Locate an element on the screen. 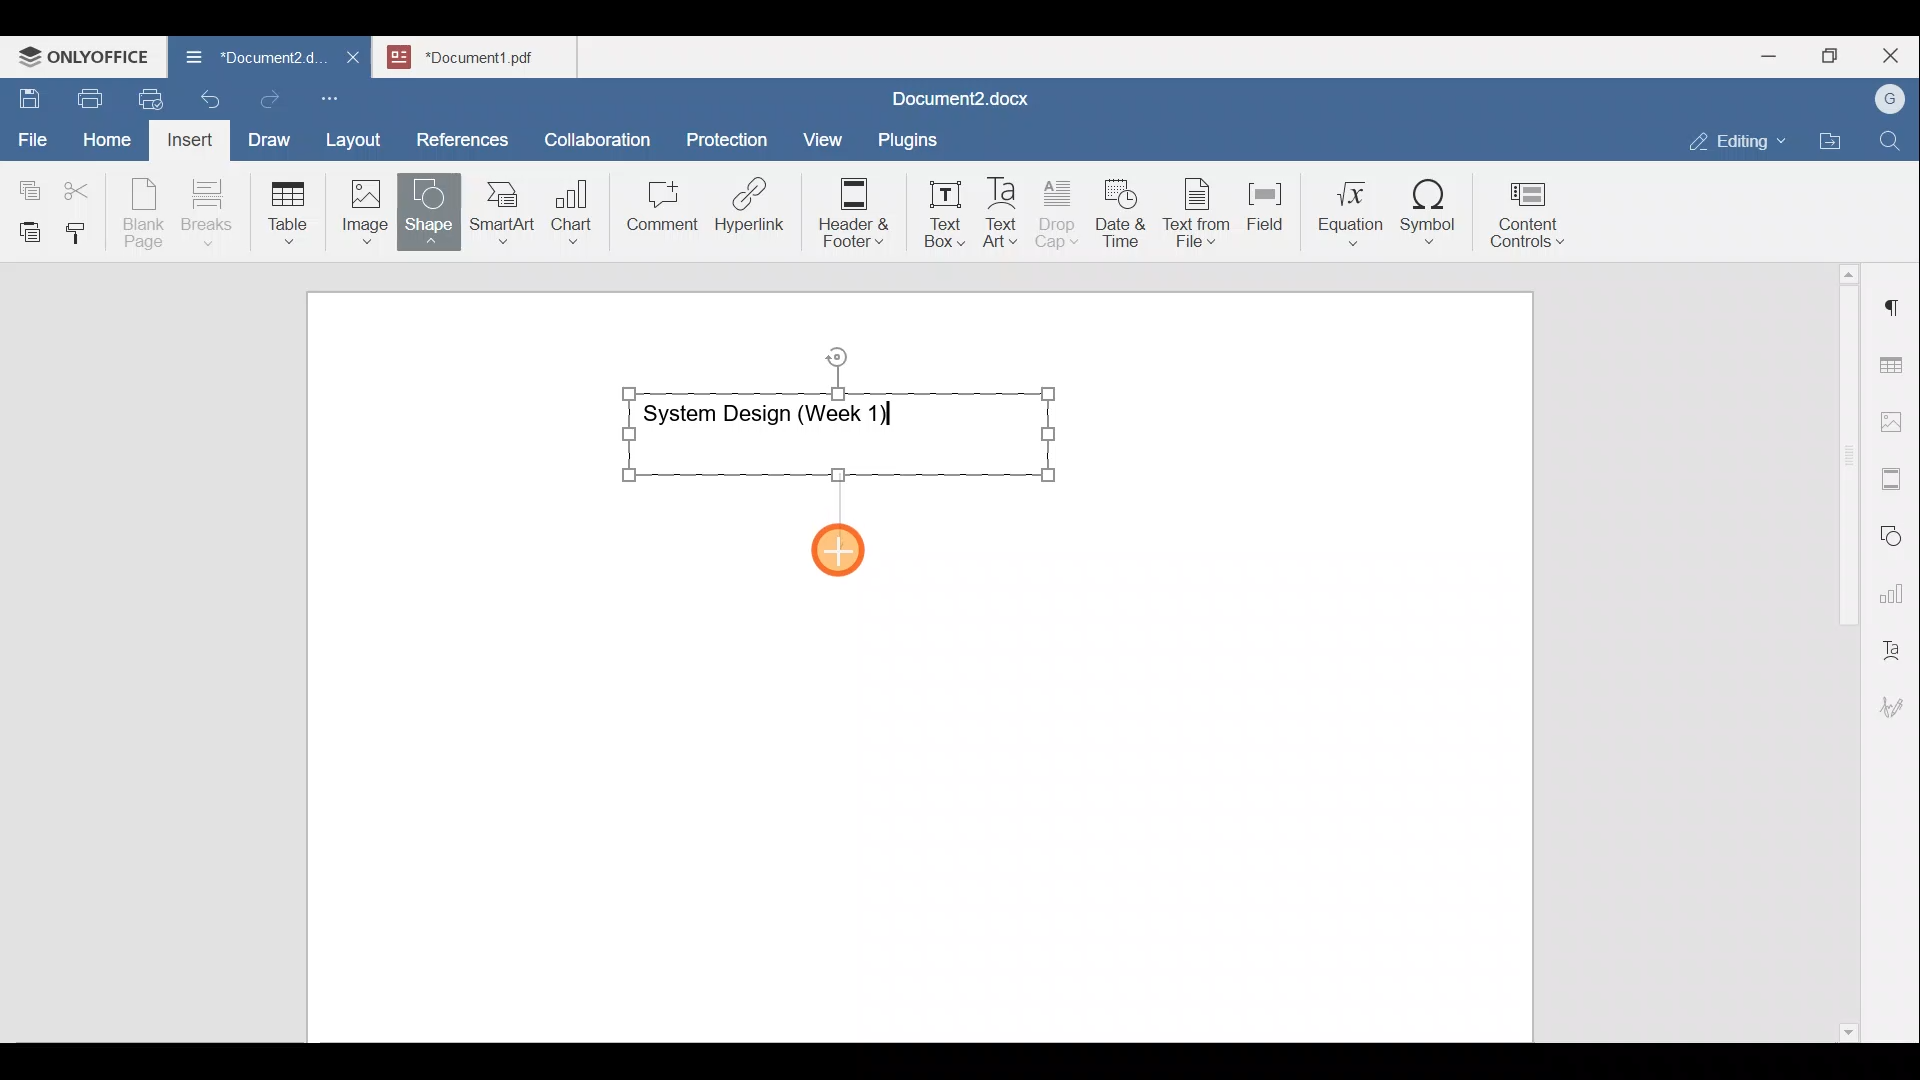 This screenshot has height=1080, width=1920. SmartArt is located at coordinates (499, 208).